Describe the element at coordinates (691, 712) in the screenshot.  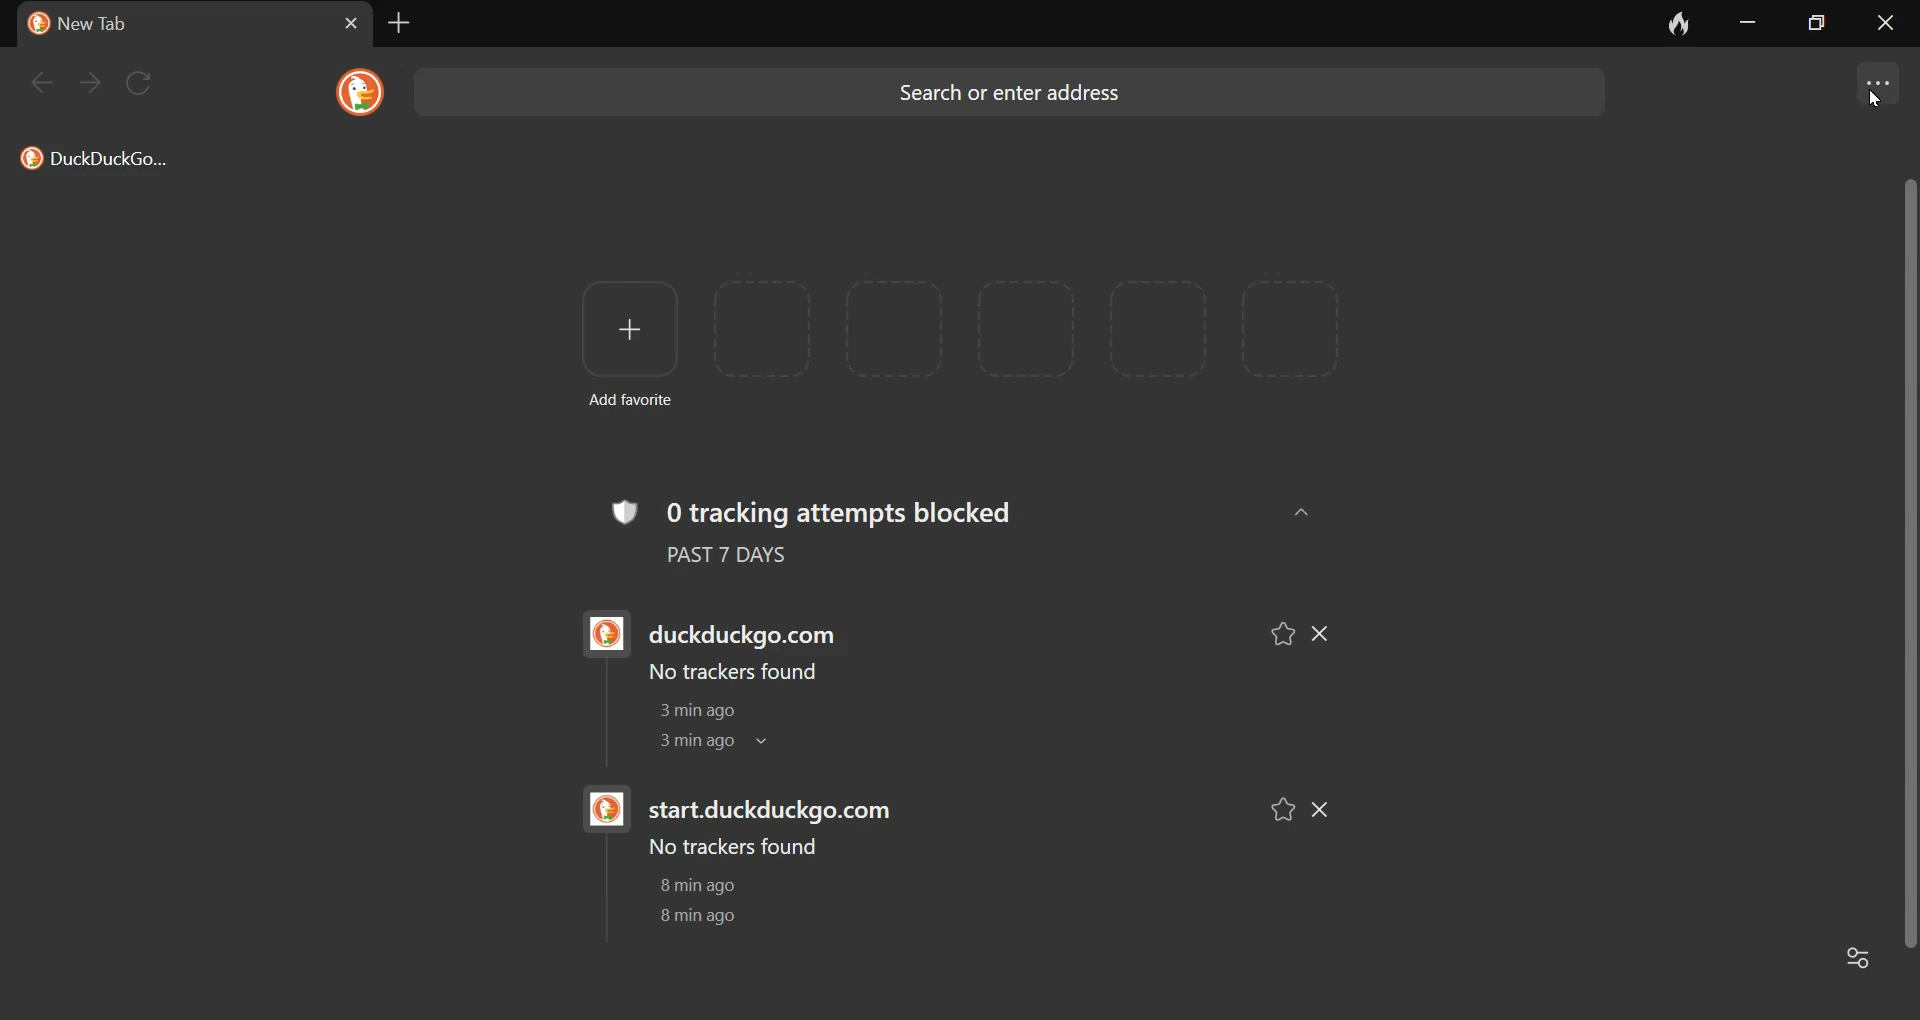
I see `3 min ago` at that location.